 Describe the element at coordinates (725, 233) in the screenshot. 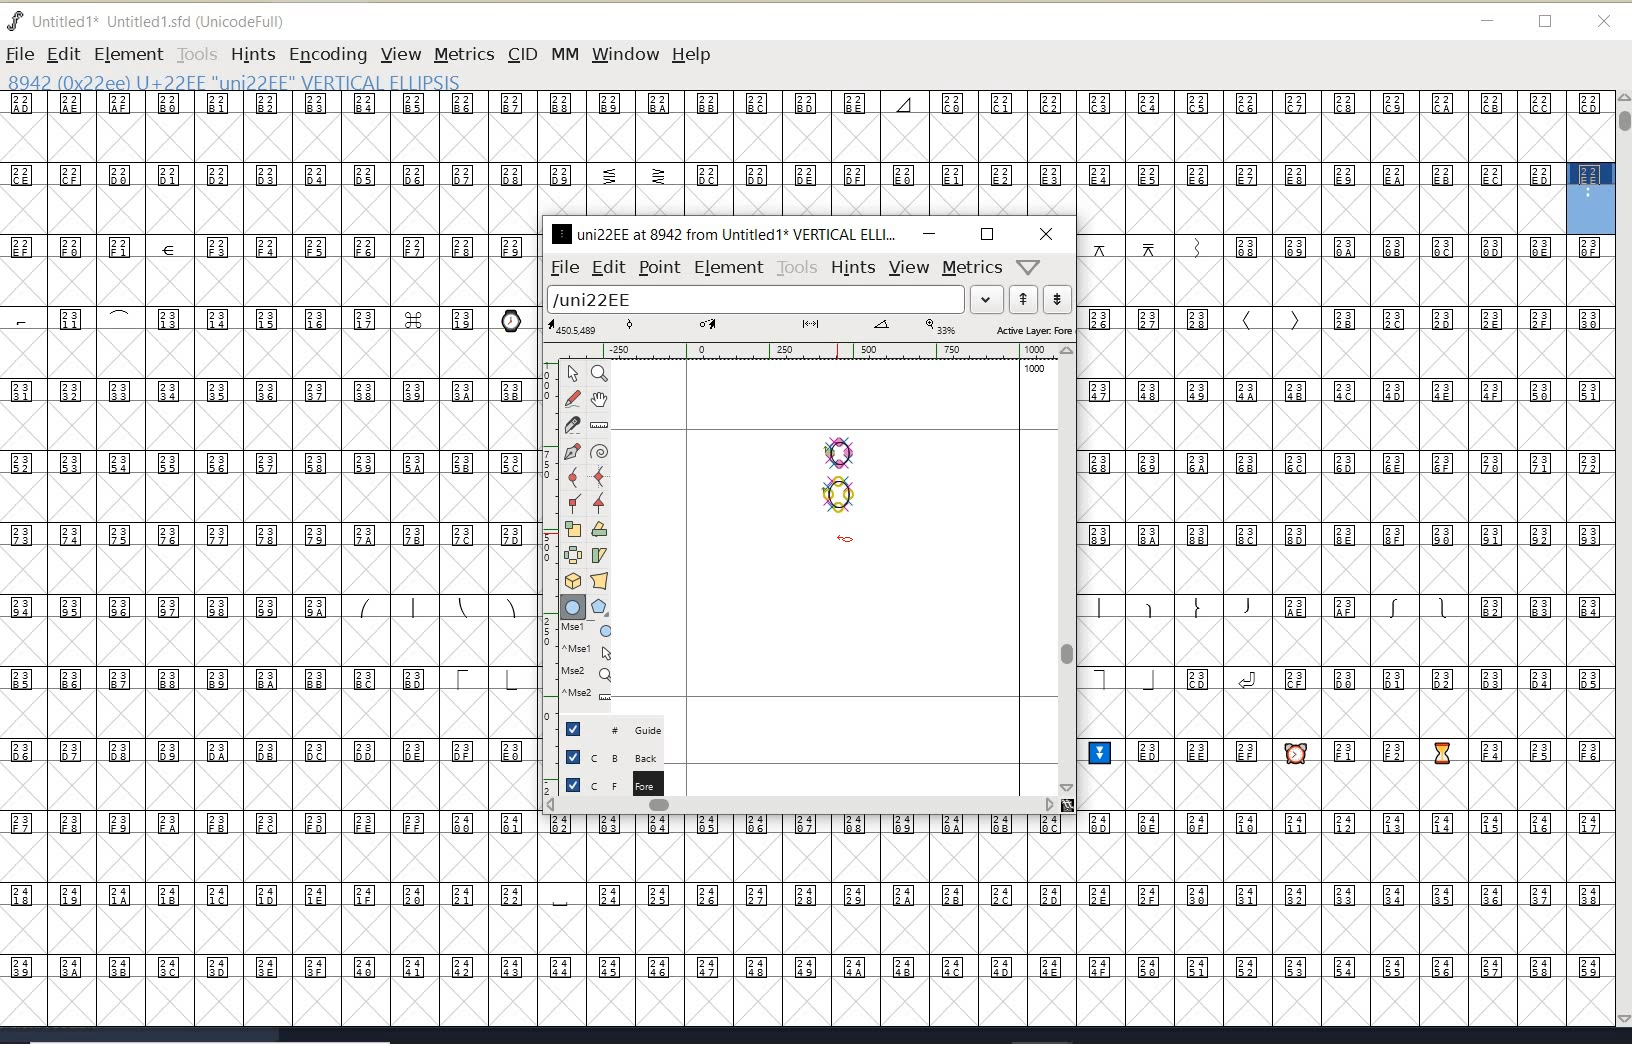

I see `uni22EE at 8942 from Untitled1 VERTICAL ELLIPSE` at that location.